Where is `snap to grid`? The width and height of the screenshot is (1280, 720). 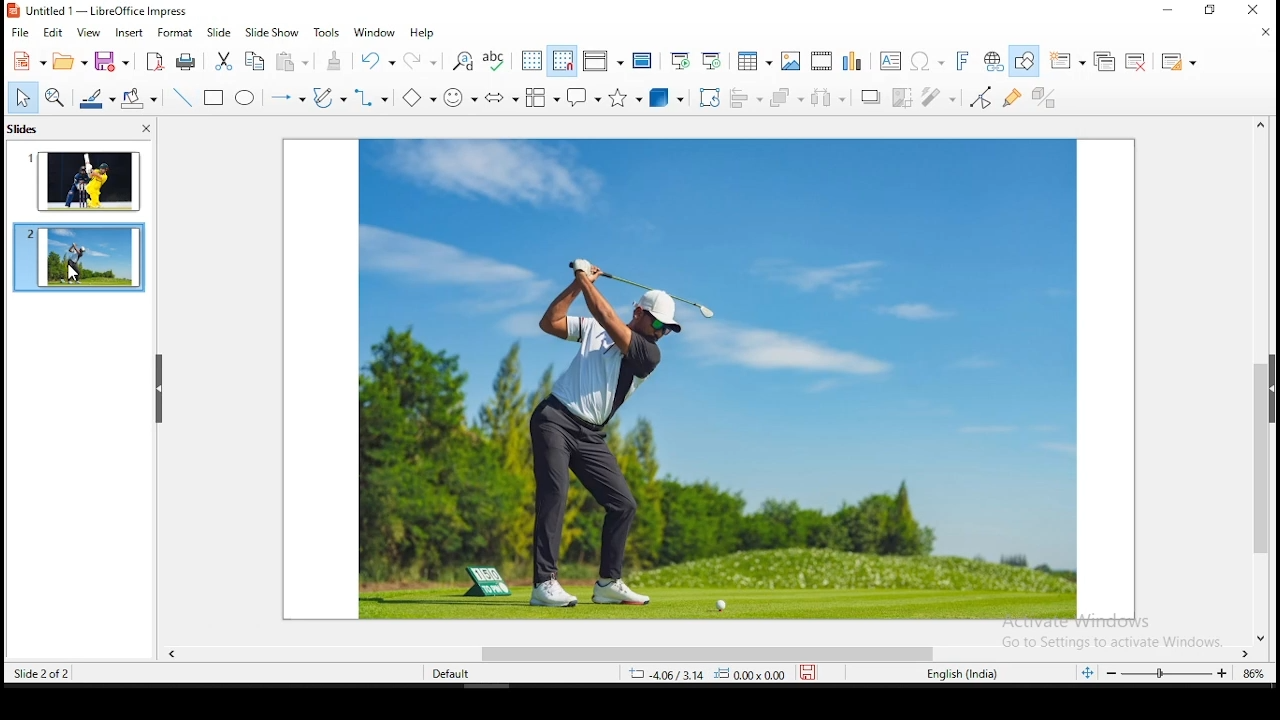
snap to grid is located at coordinates (563, 60).